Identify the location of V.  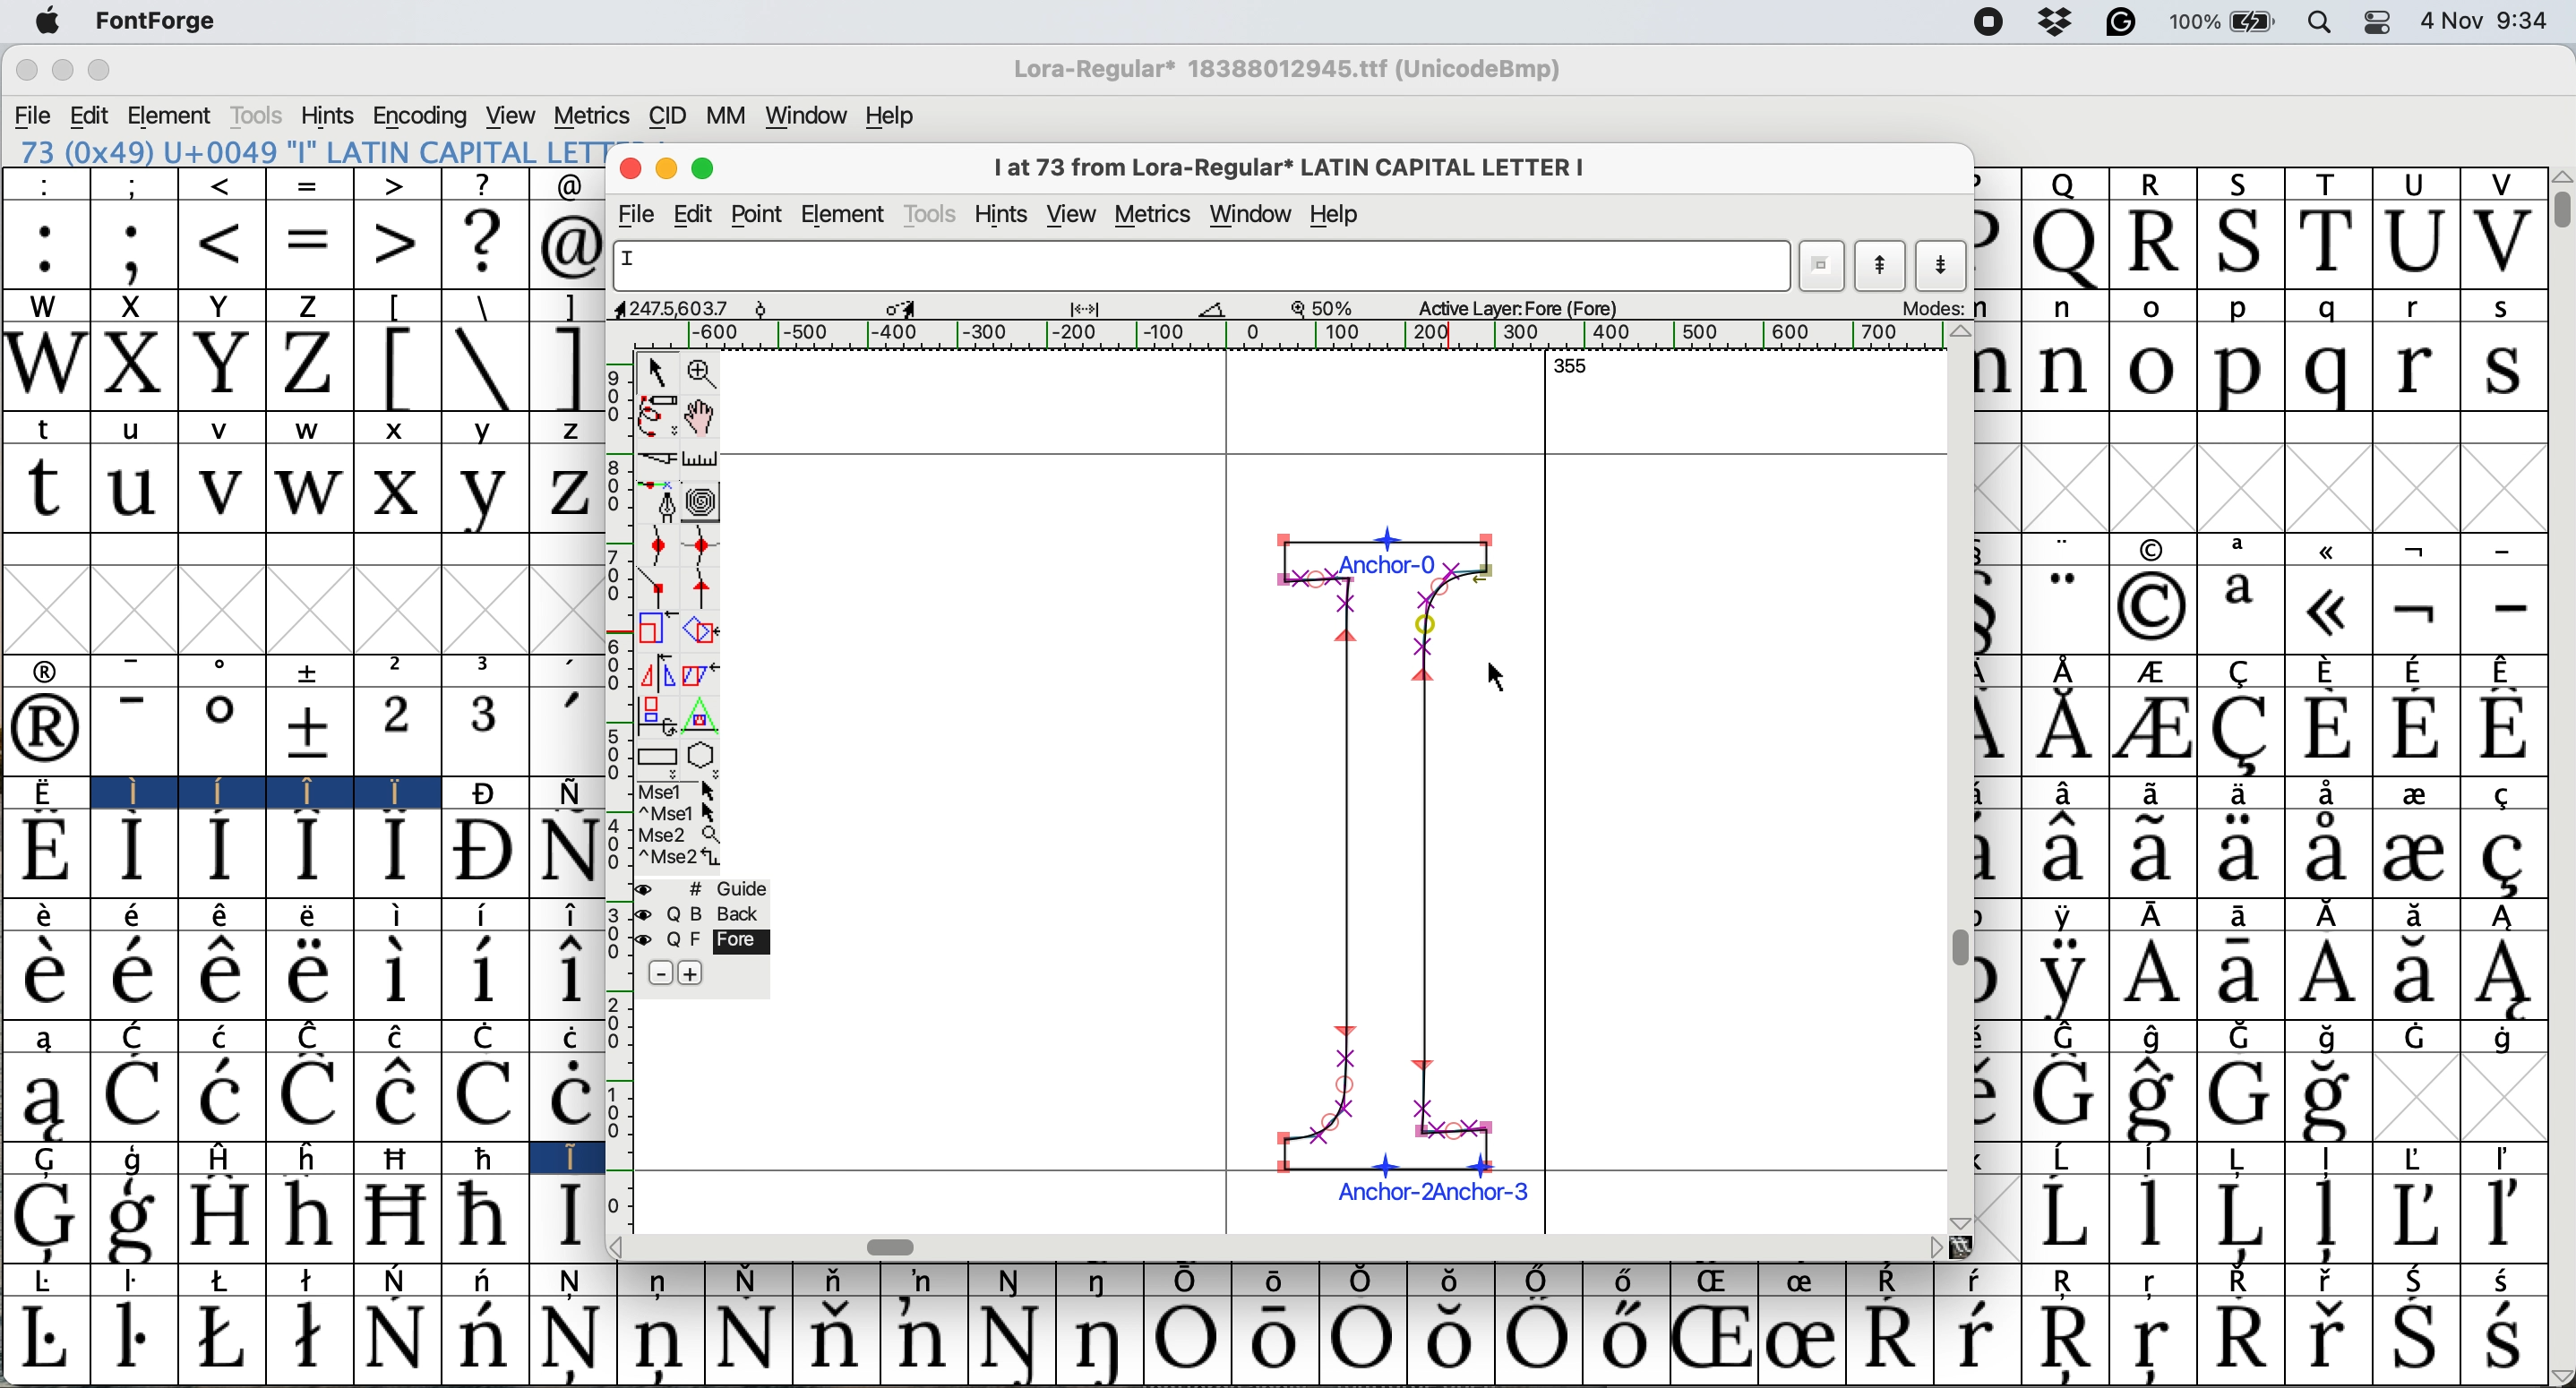
(2499, 185).